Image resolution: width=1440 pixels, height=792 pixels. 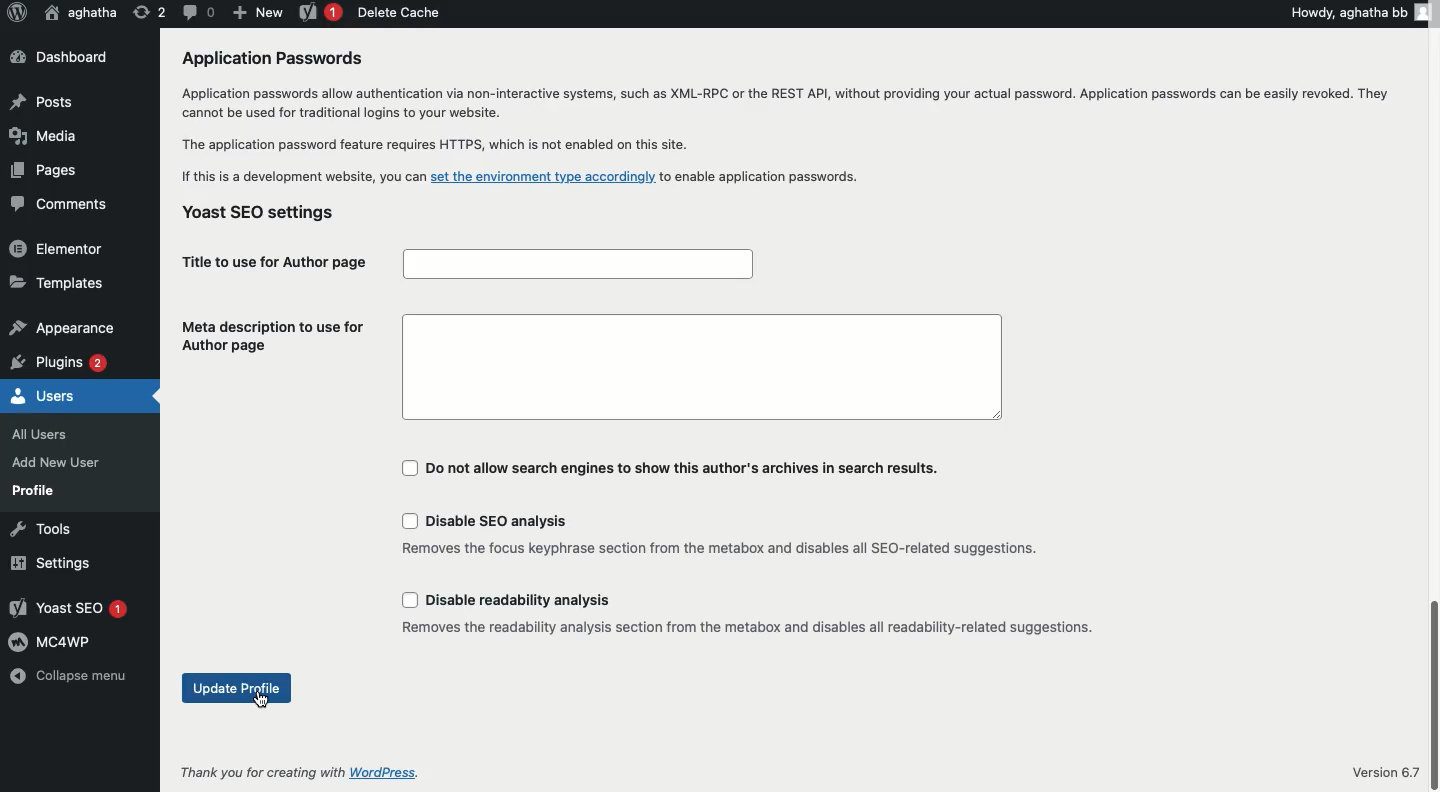 I want to click on Media, so click(x=41, y=135).